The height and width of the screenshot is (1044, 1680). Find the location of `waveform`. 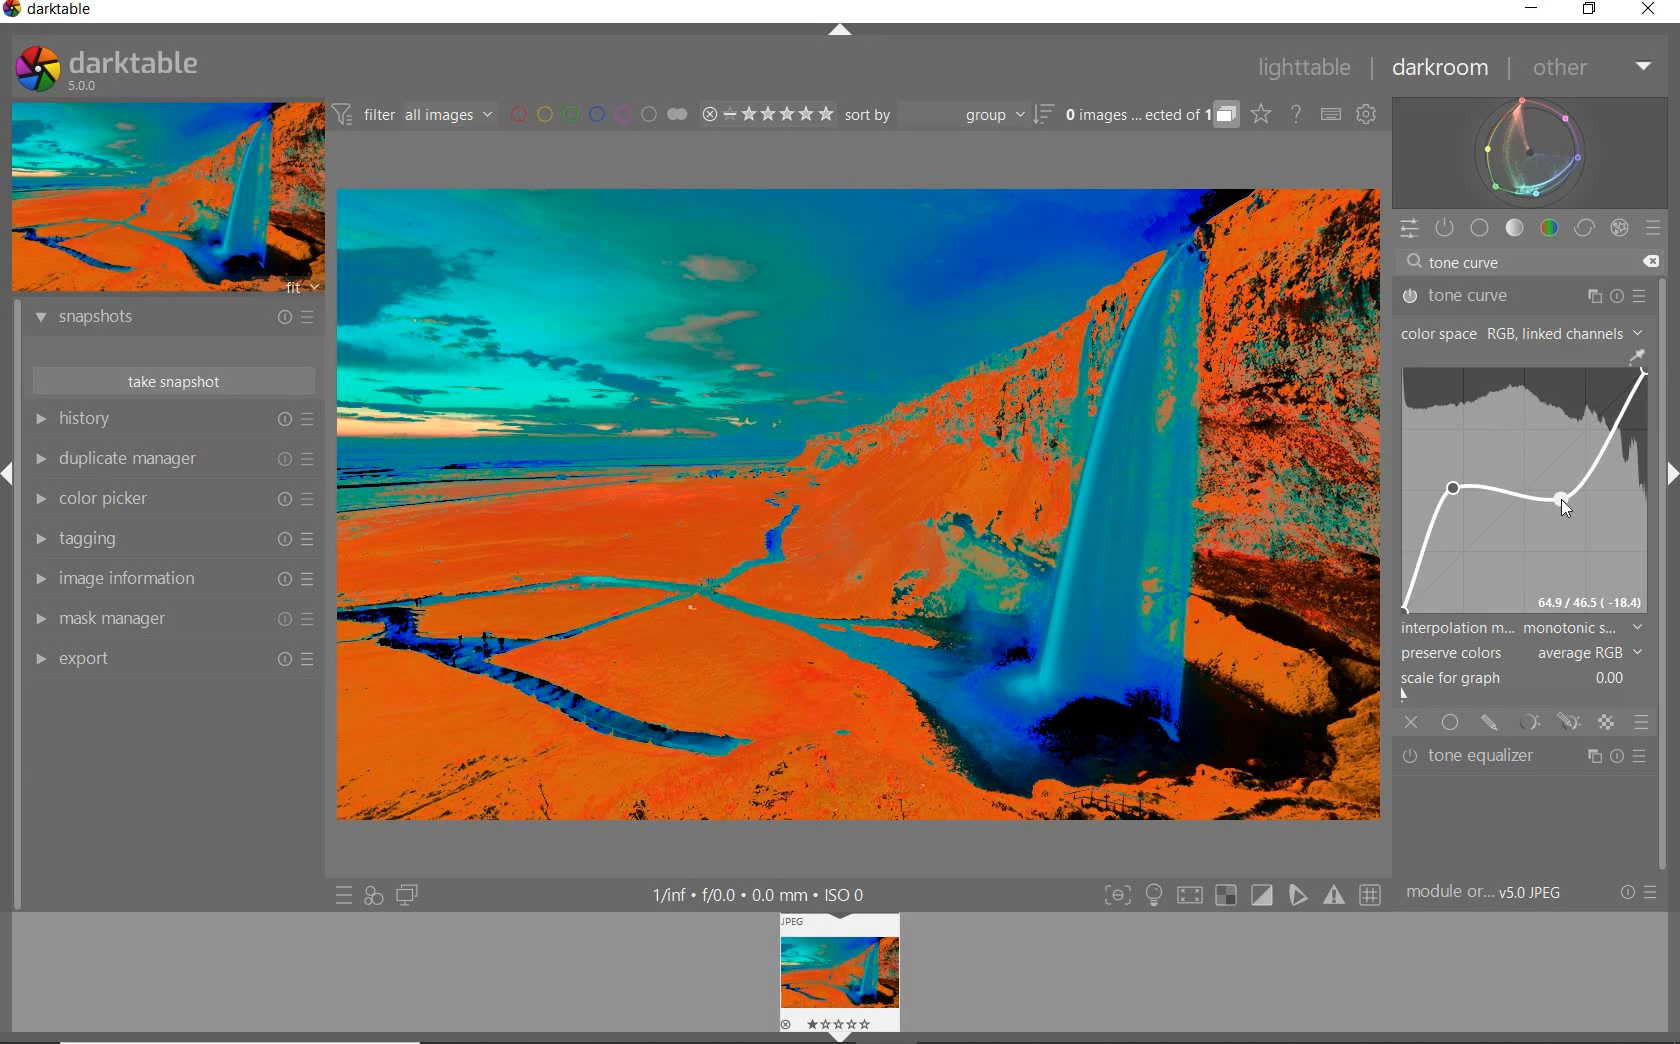

waveform is located at coordinates (1531, 152).